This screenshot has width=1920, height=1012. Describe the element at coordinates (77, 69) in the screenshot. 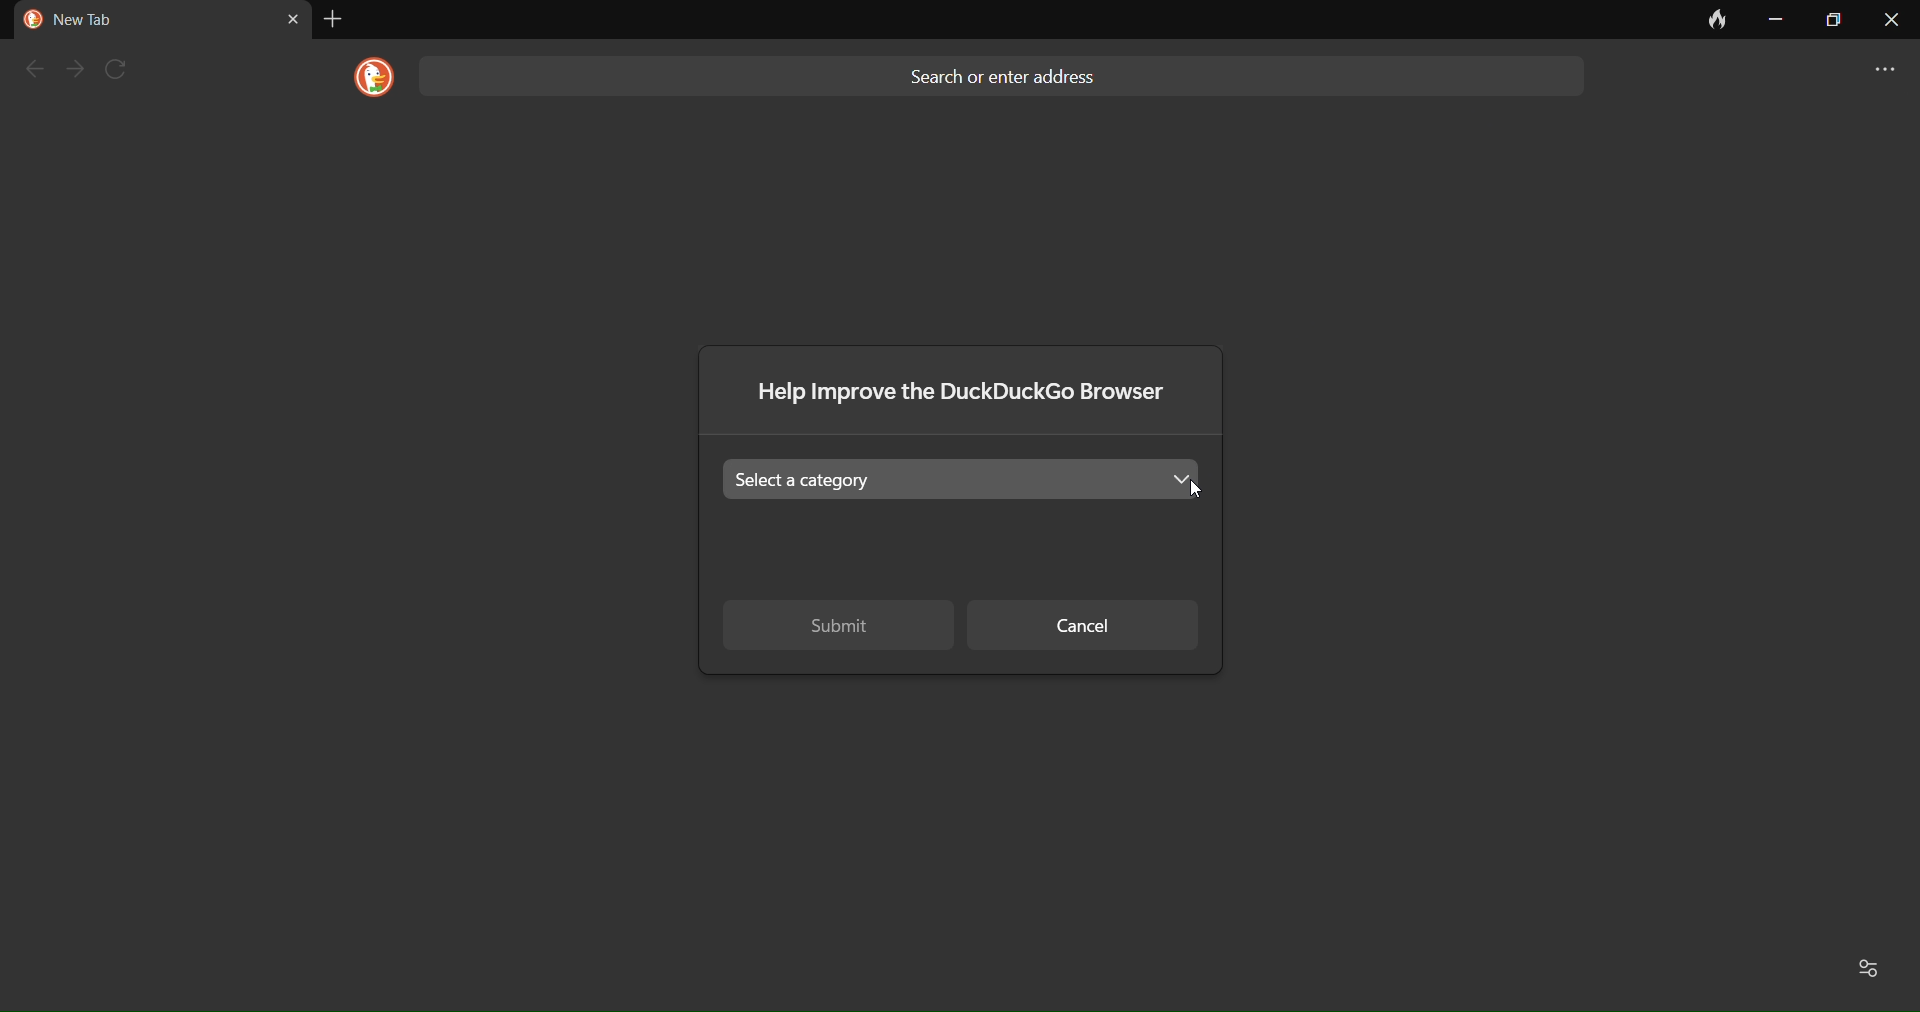

I see `next` at that location.